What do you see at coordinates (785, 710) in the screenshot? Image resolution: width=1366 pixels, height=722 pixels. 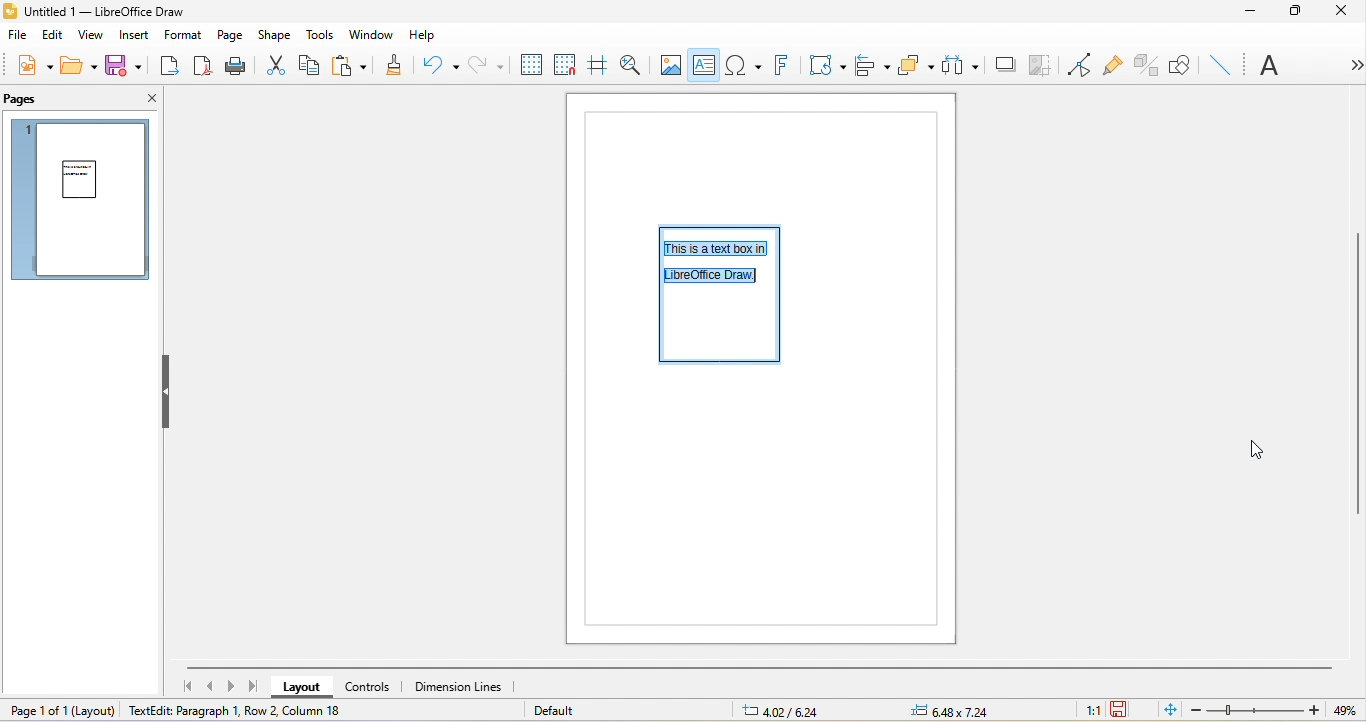 I see `6.18/7.42` at bounding box center [785, 710].